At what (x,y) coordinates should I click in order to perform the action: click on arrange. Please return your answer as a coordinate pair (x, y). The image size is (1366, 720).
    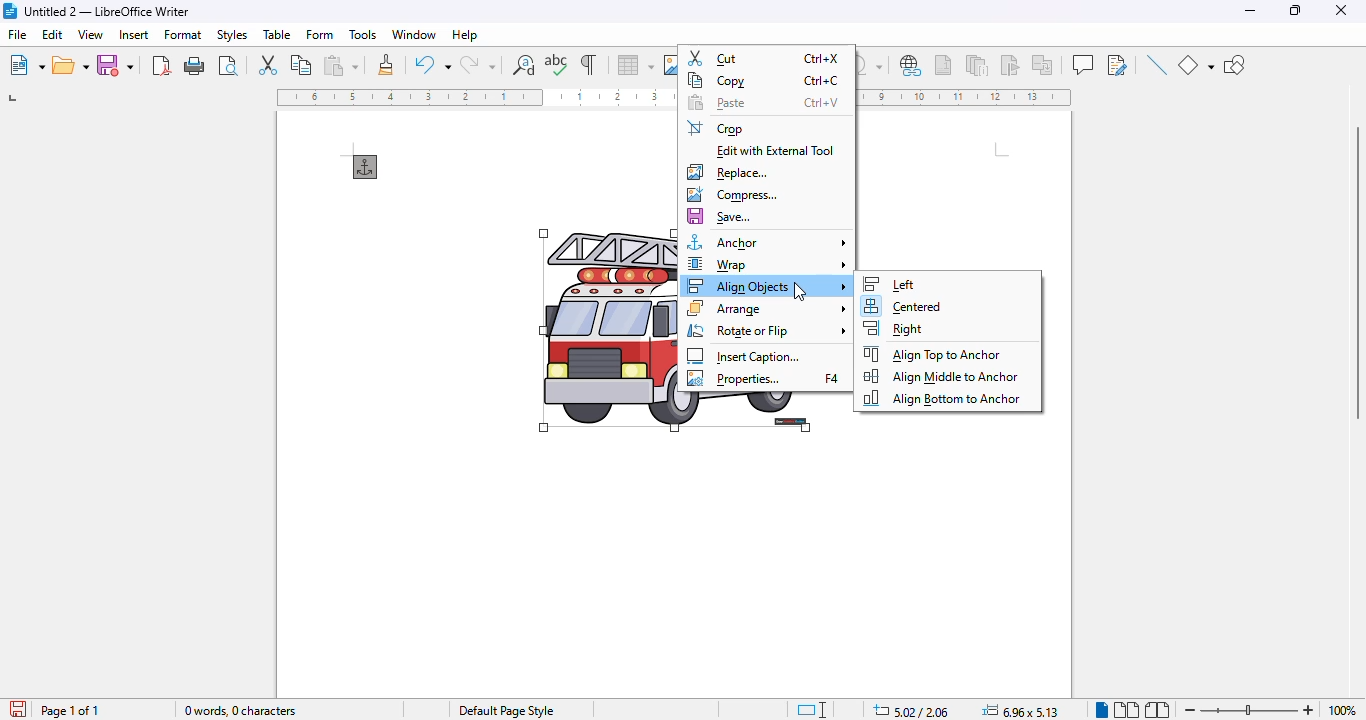
    Looking at the image, I should click on (768, 308).